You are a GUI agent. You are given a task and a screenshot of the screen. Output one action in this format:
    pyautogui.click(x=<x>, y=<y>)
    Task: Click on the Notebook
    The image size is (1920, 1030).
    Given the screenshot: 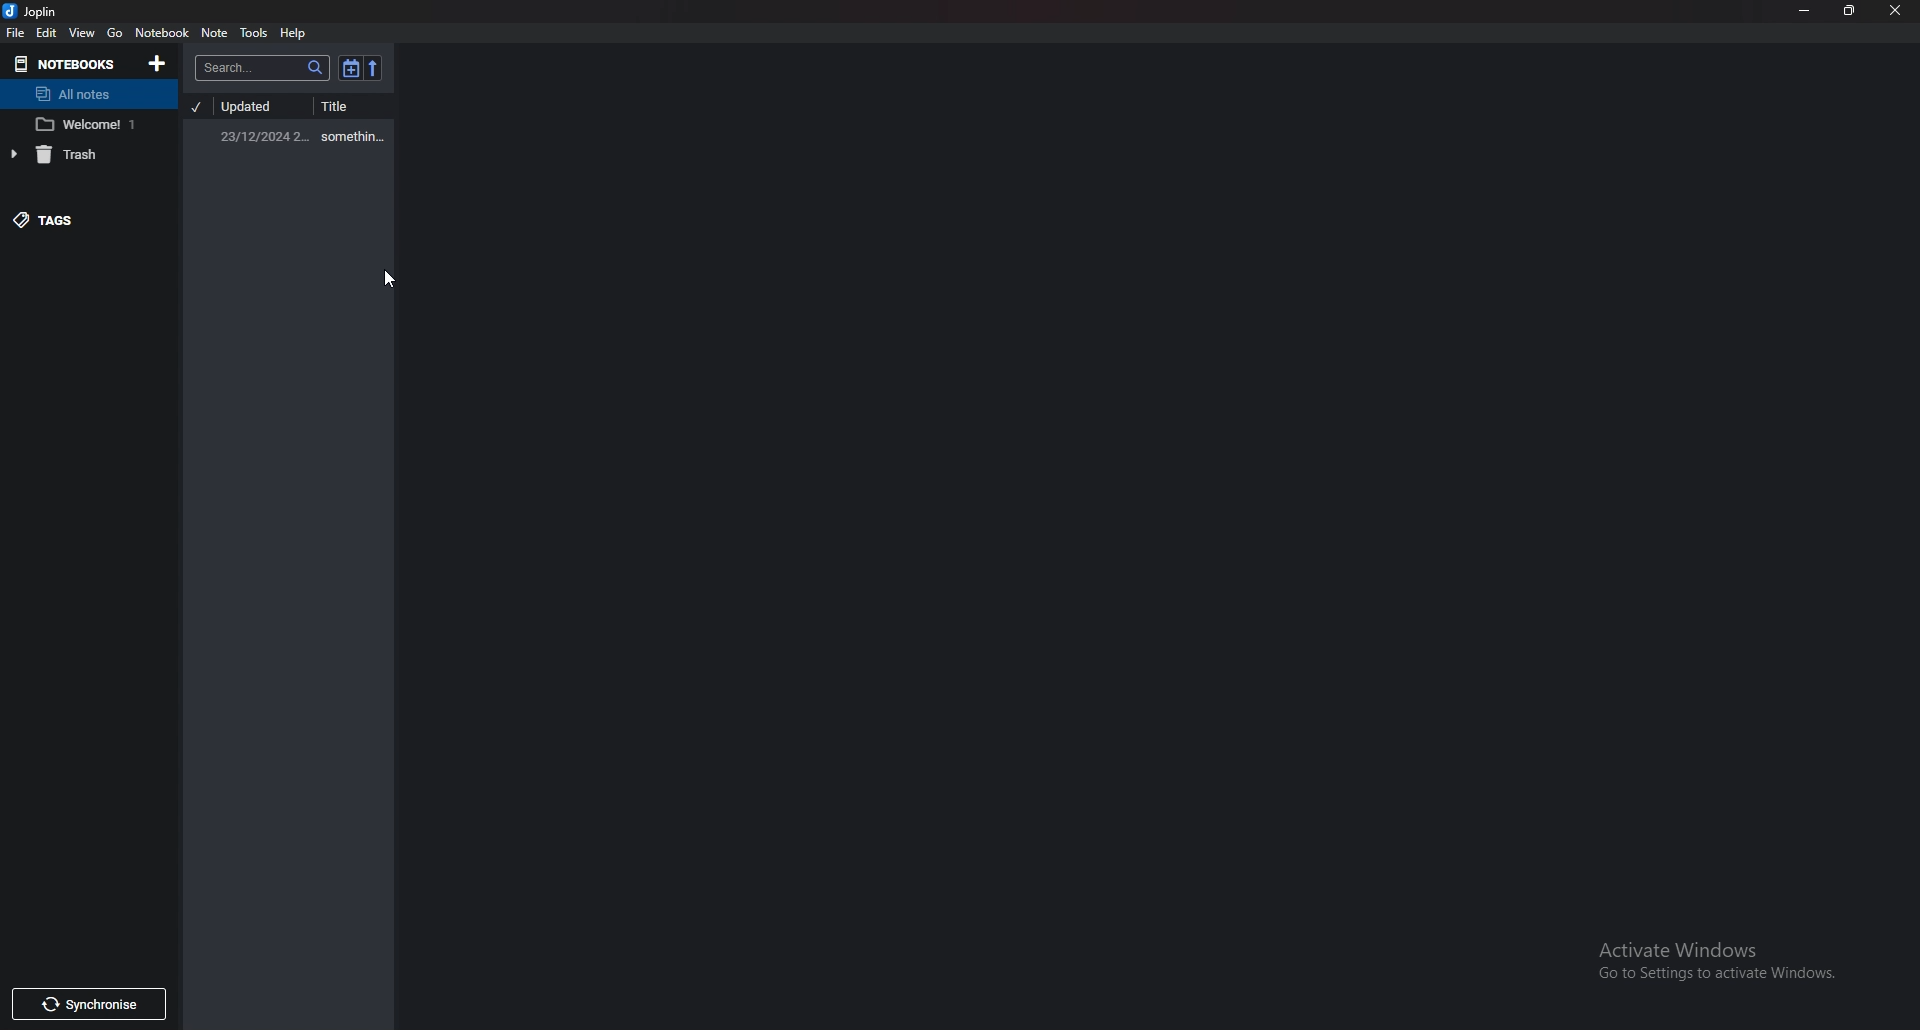 What is the action you would take?
    pyautogui.click(x=84, y=124)
    